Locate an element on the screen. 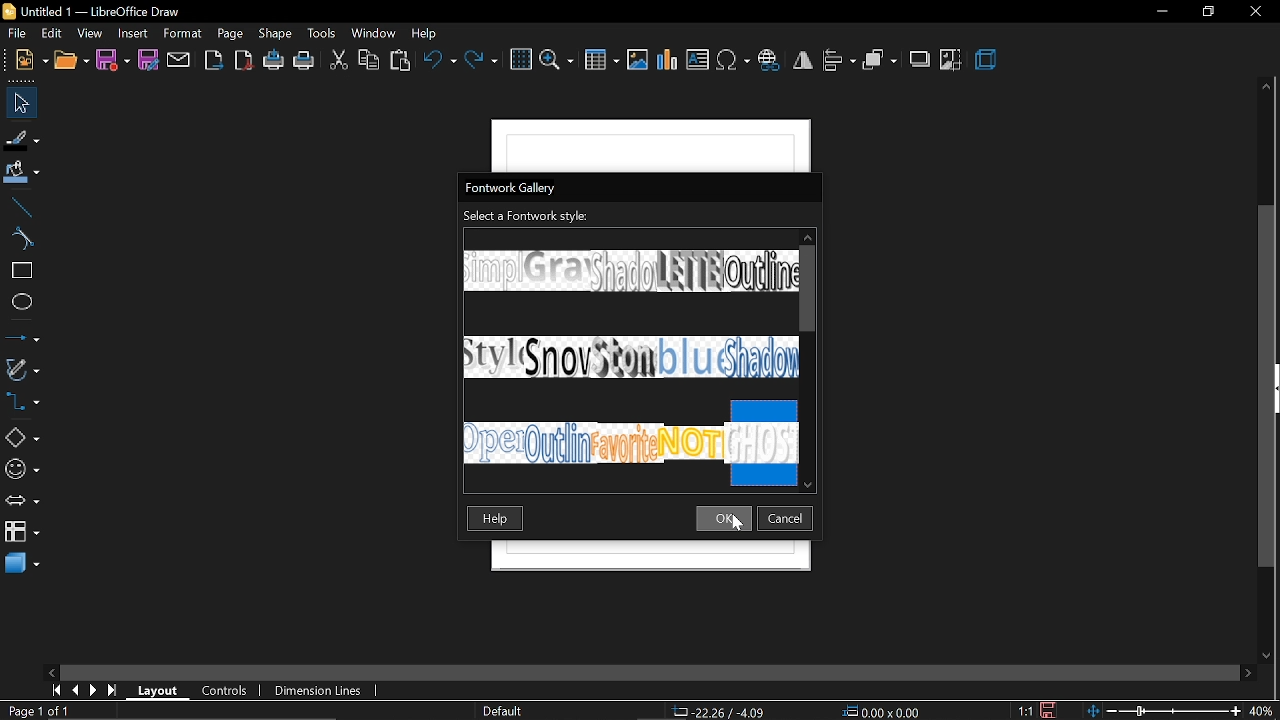 The width and height of the screenshot is (1280, 720). close is located at coordinates (1256, 13).